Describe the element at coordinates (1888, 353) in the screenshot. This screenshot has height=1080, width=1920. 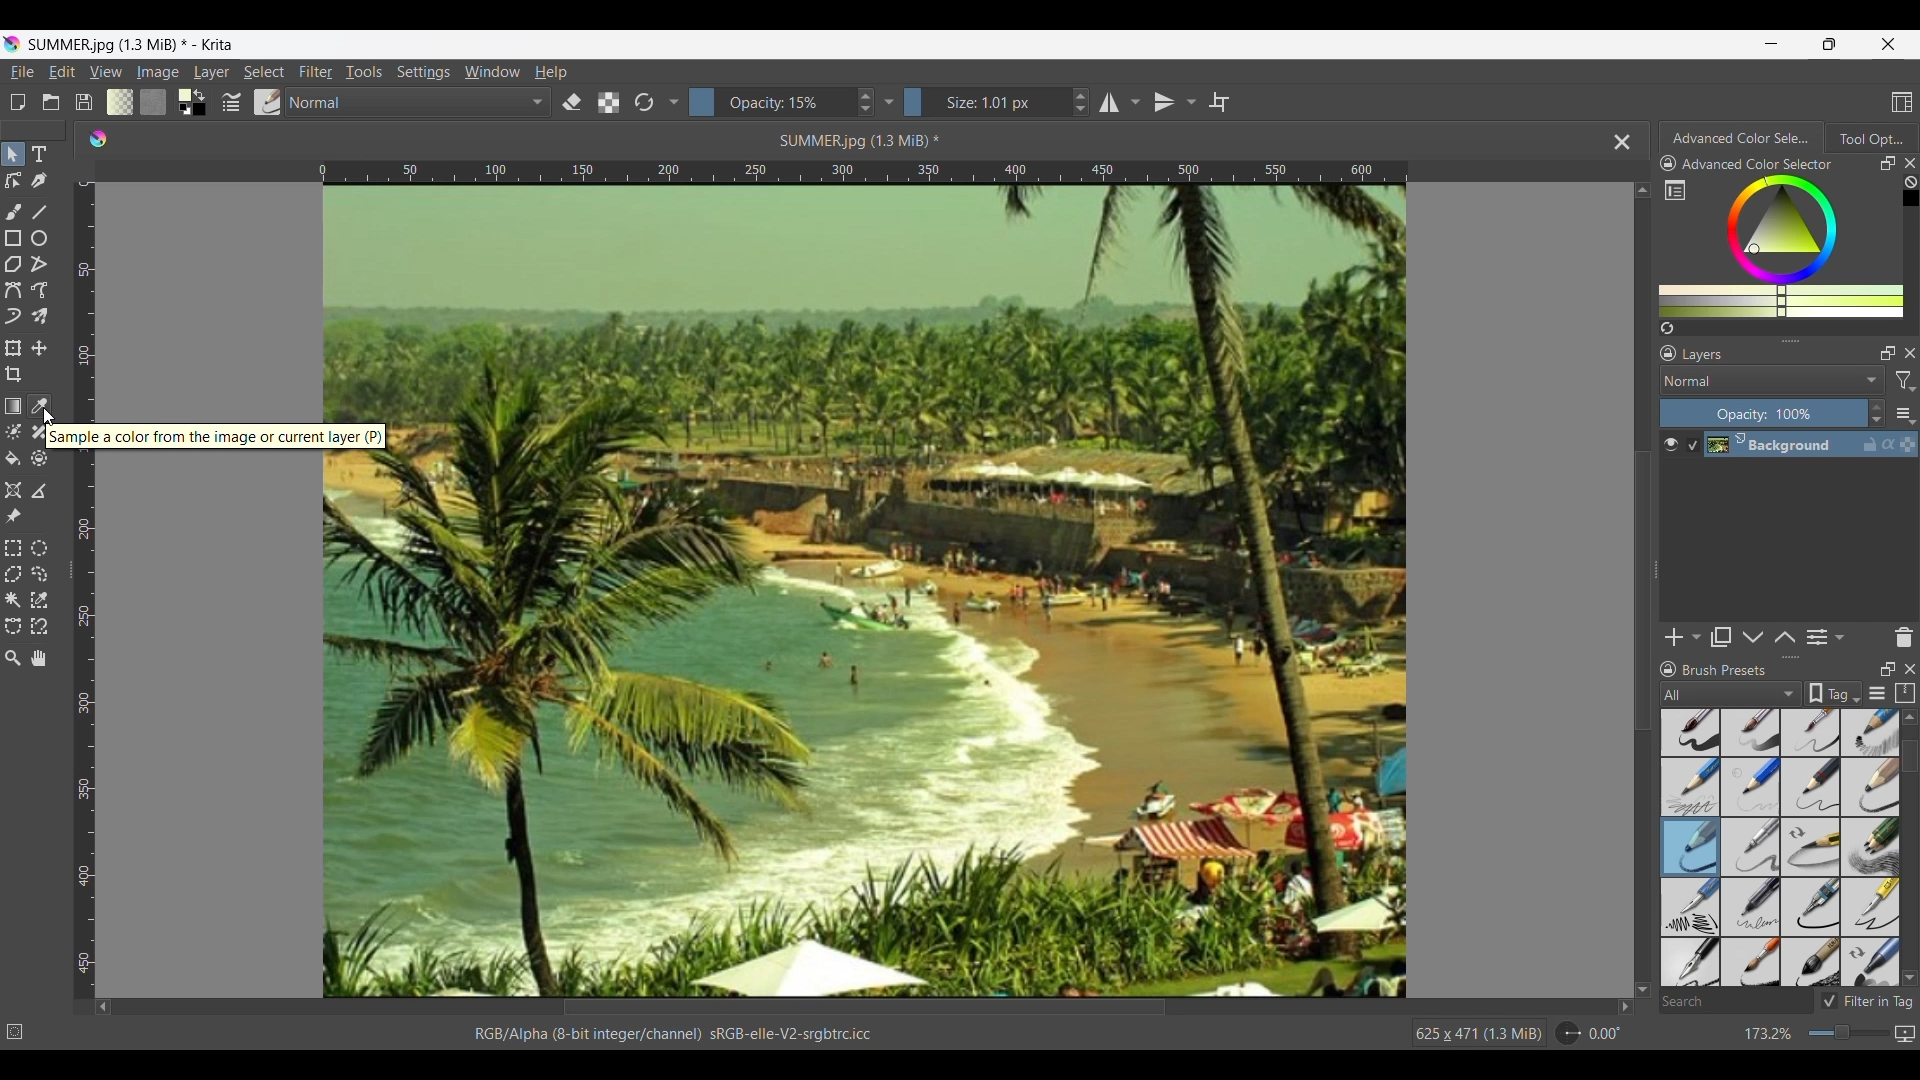
I see `Float docker` at that location.